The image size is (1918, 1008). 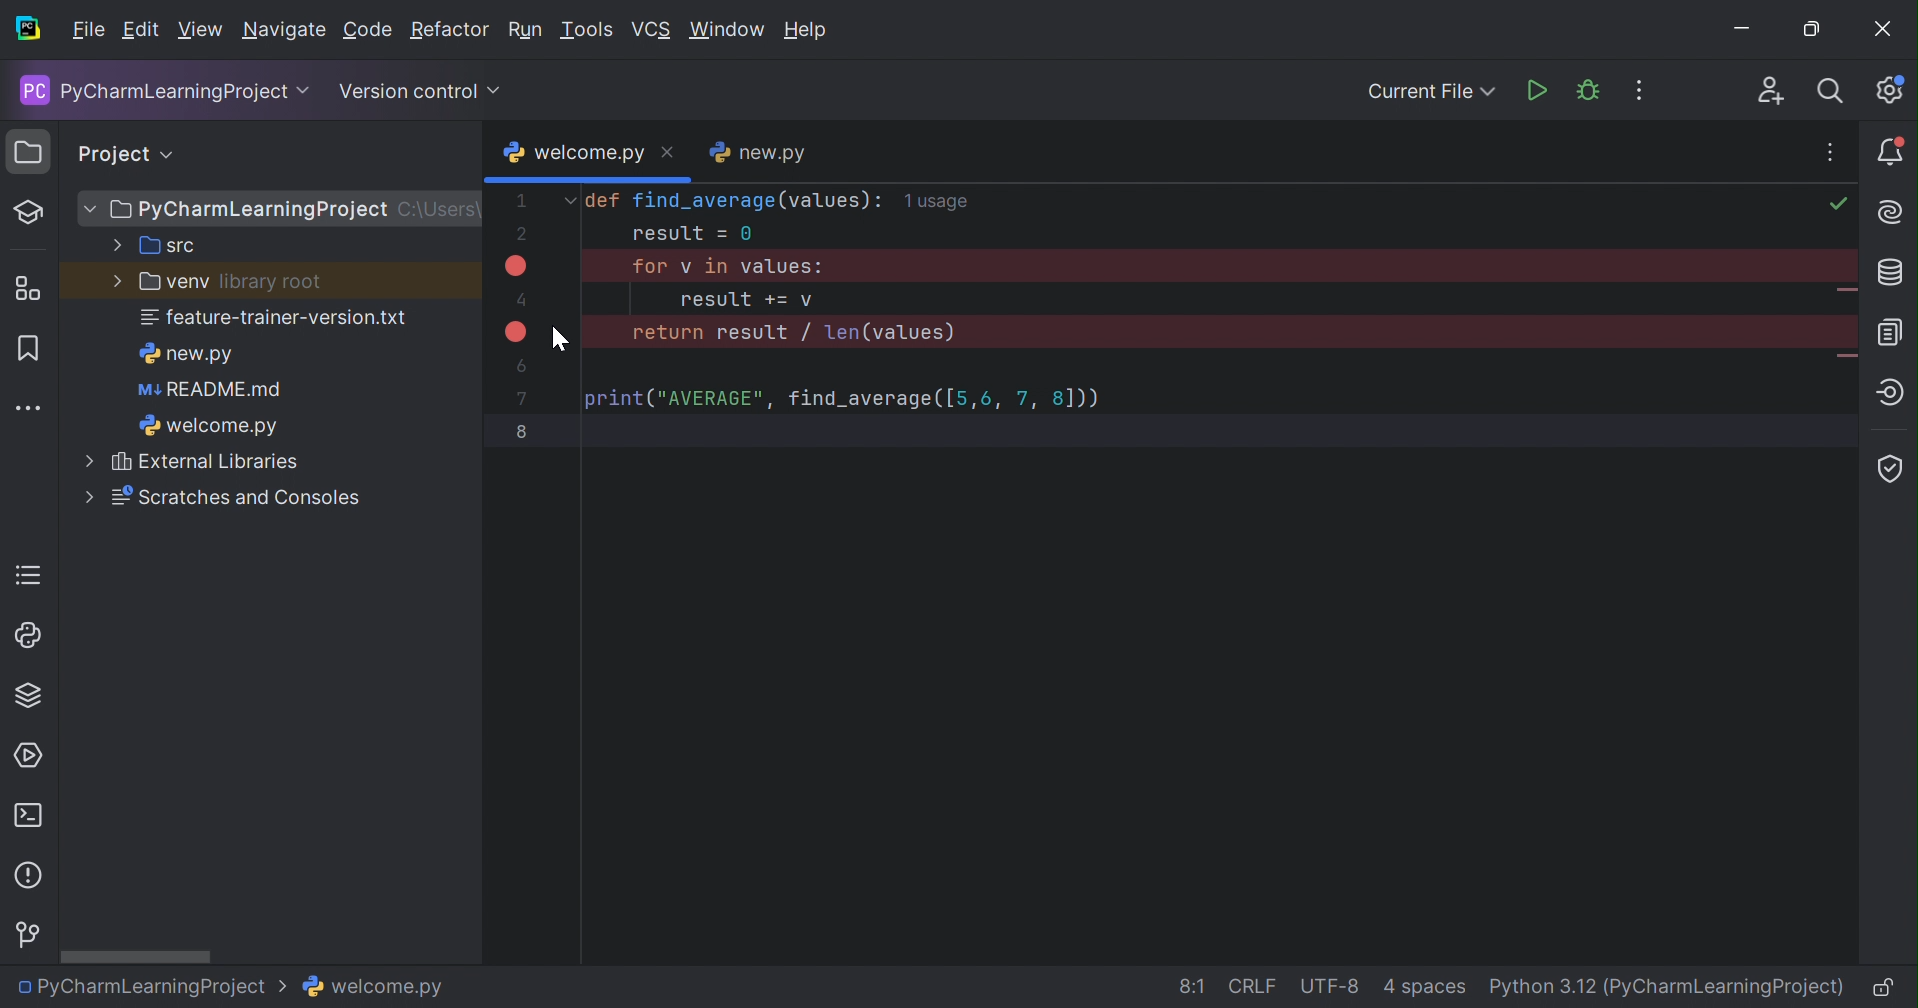 What do you see at coordinates (1810, 32) in the screenshot?
I see `Restore down` at bounding box center [1810, 32].